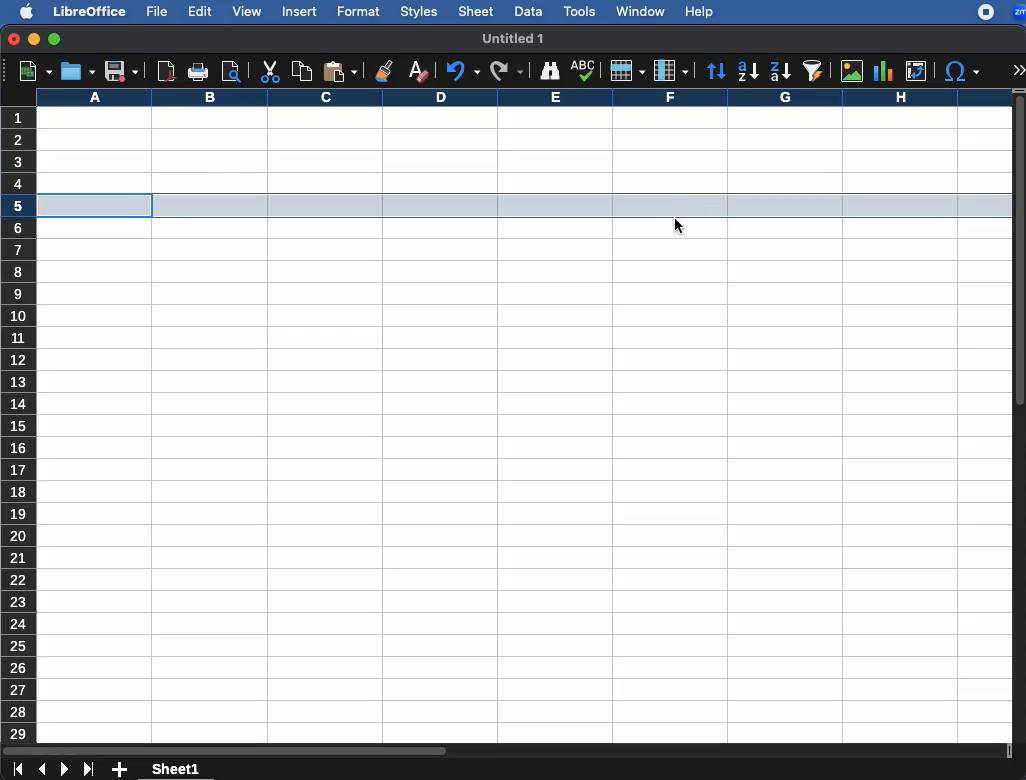  What do you see at coordinates (246, 12) in the screenshot?
I see `view` at bounding box center [246, 12].